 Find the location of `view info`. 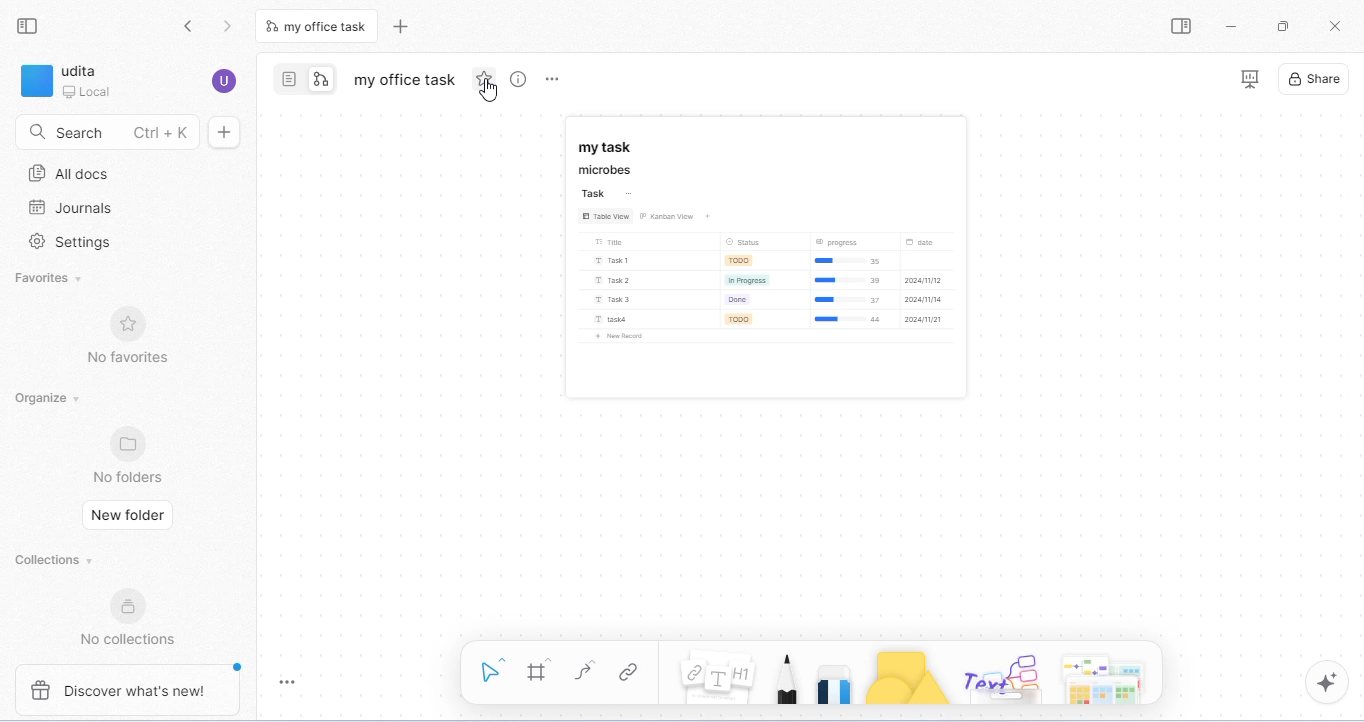

view info is located at coordinates (521, 79).